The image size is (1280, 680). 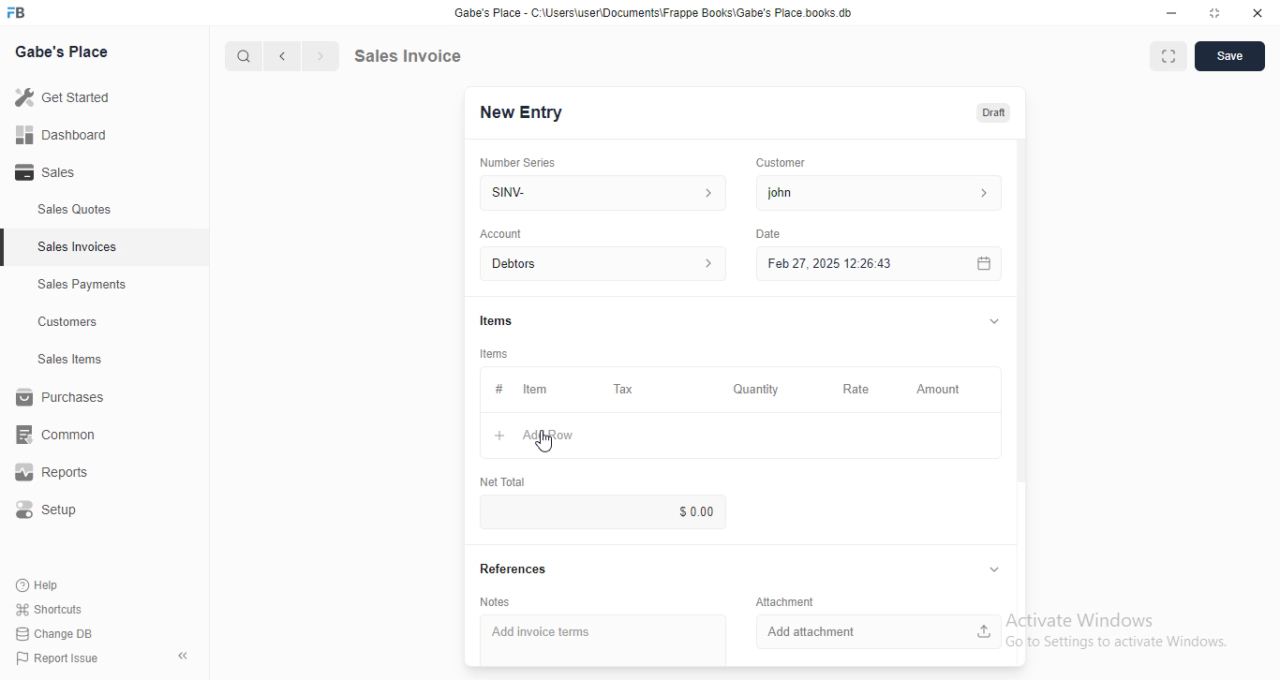 I want to click on Items, so click(x=495, y=317).